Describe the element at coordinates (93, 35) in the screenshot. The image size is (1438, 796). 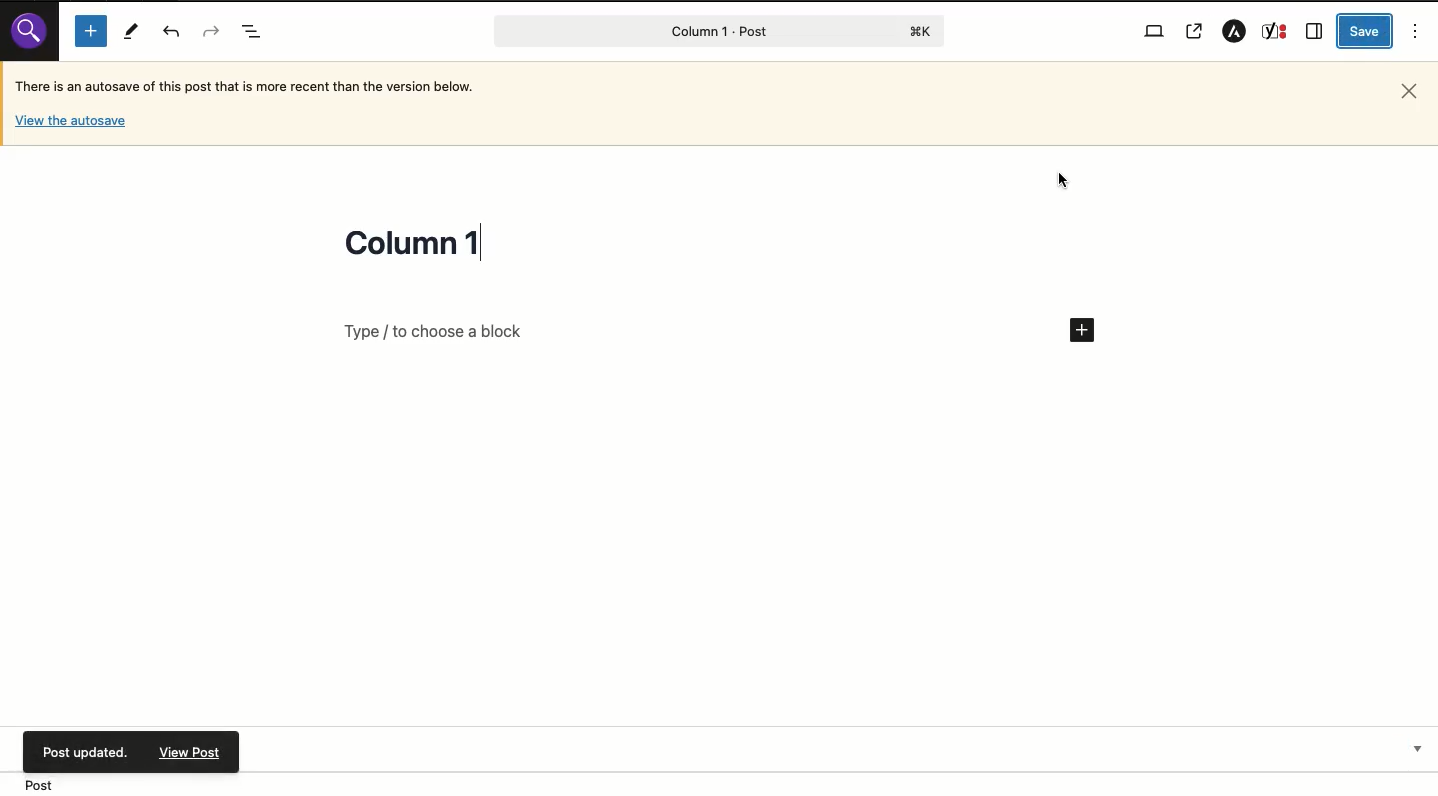
I see `Add new block` at that location.